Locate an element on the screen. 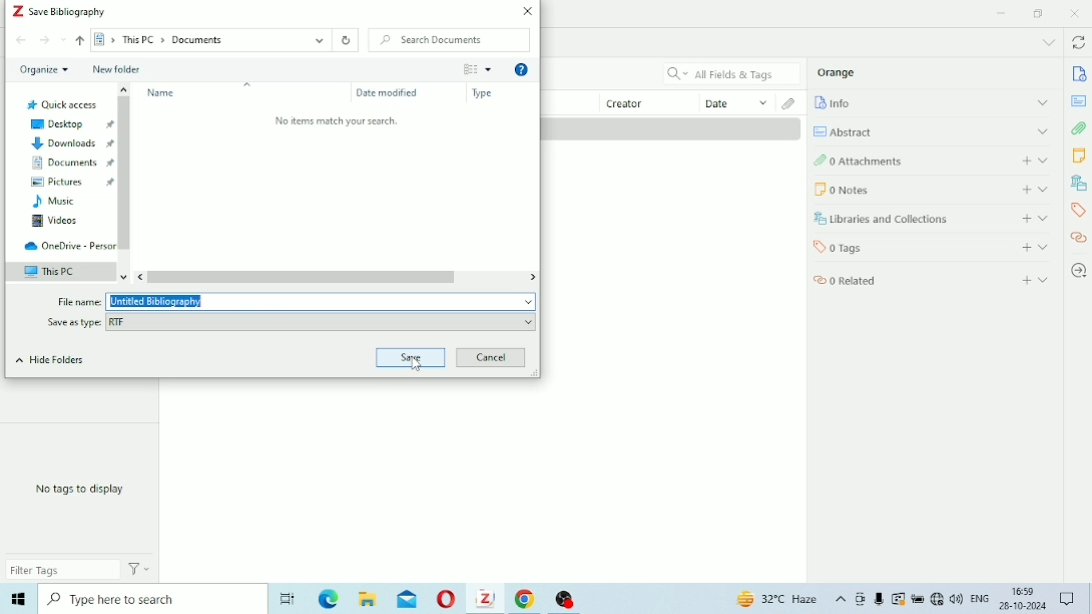 The image size is (1092, 614). Temperature is located at coordinates (779, 600).